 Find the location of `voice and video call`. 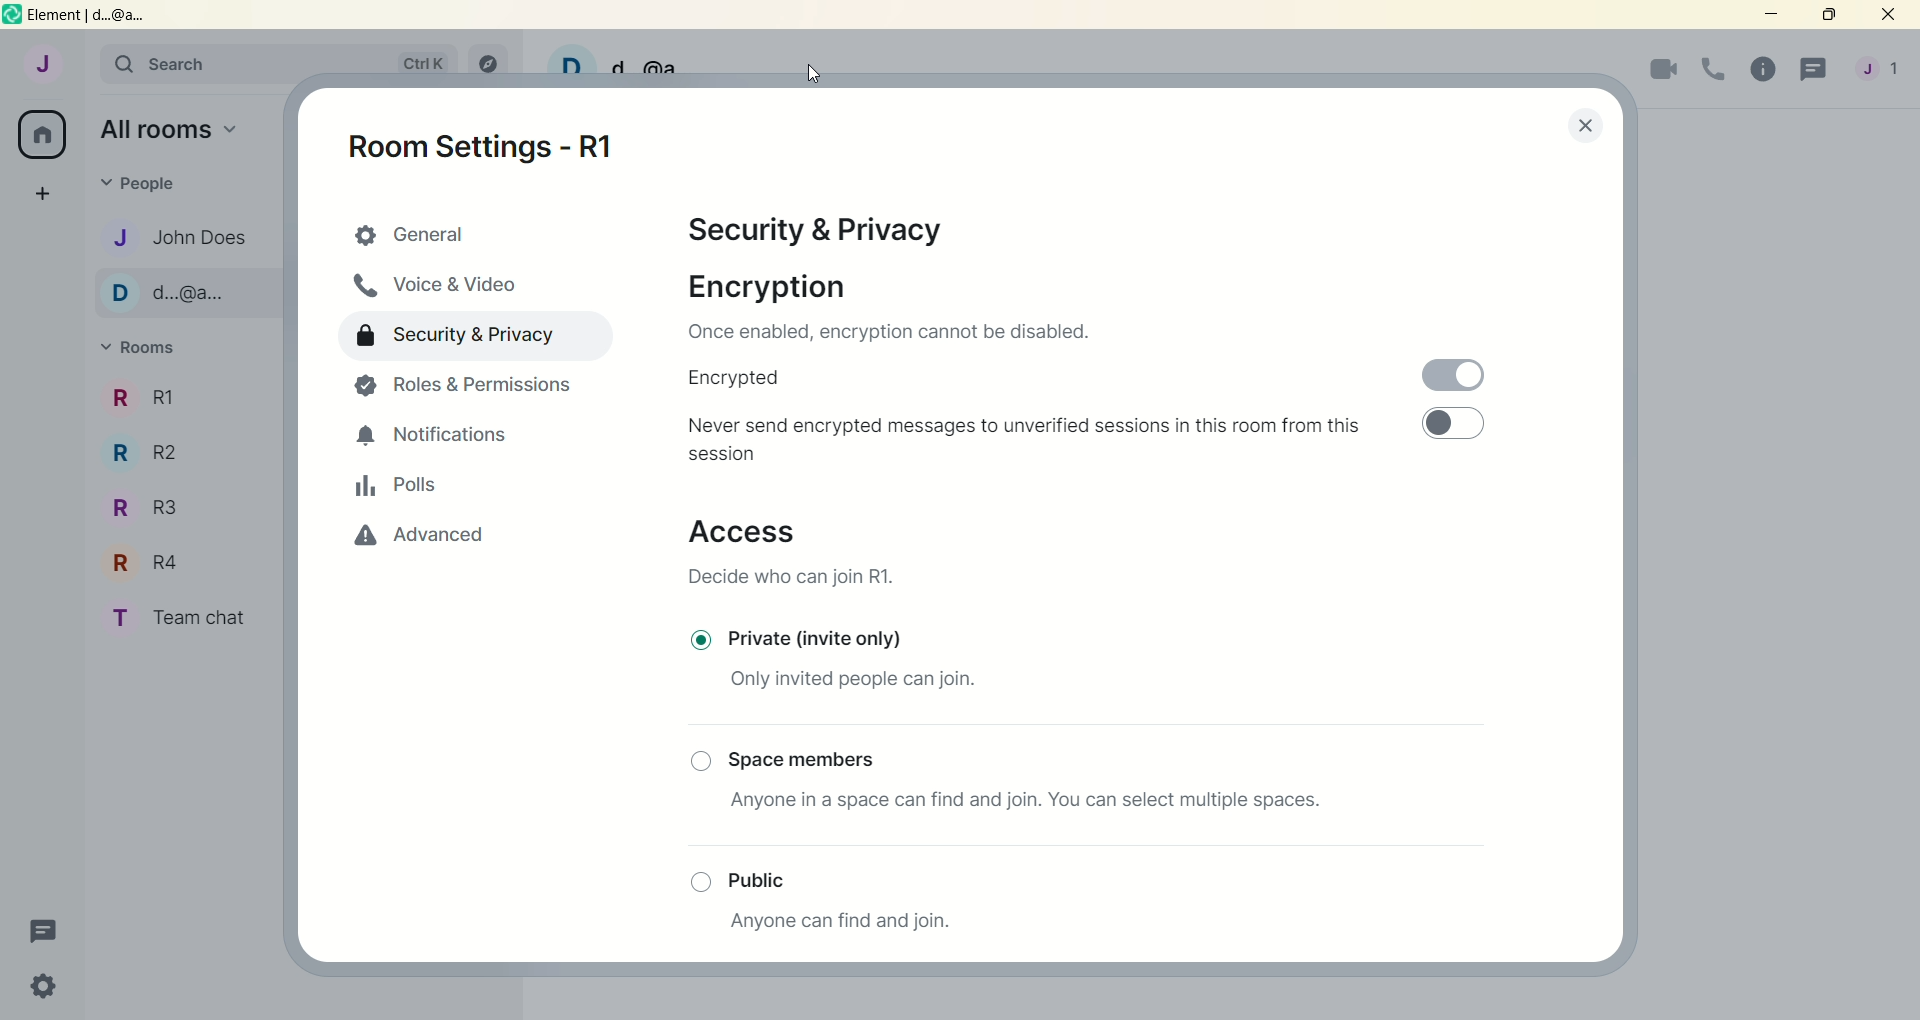

voice and video call is located at coordinates (434, 288).